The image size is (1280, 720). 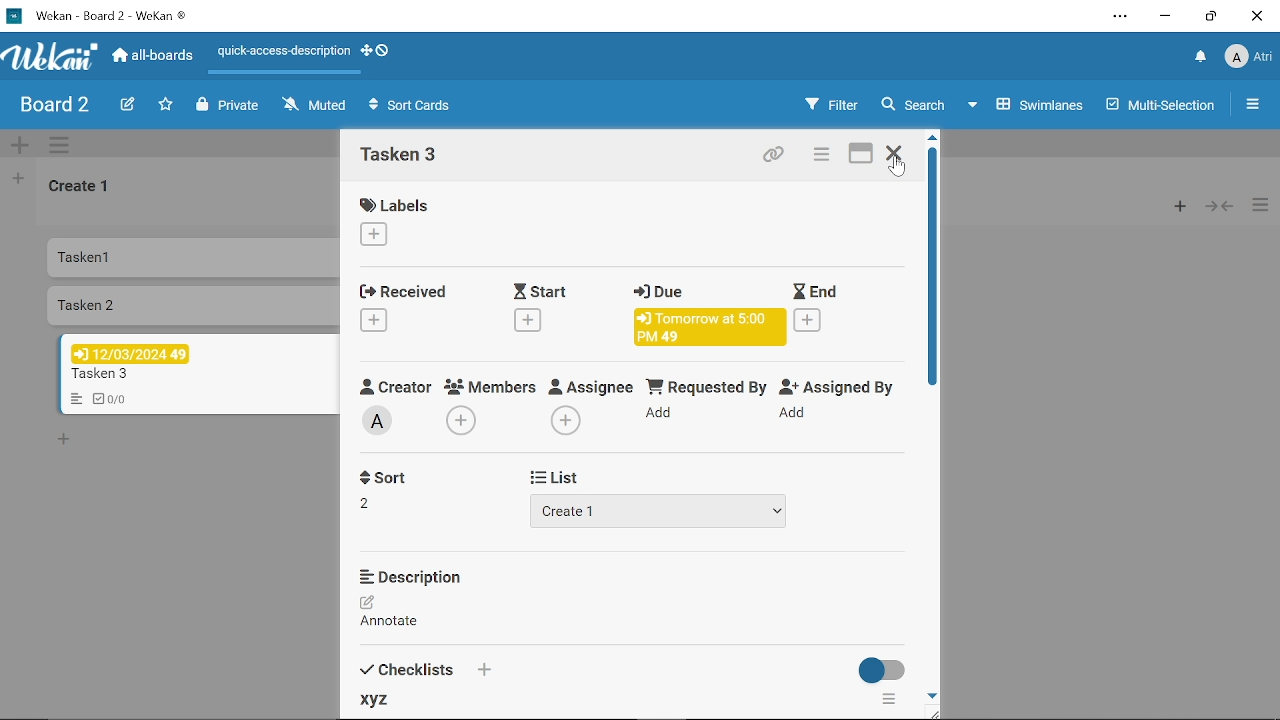 What do you see at coordinates (524, 319) in the screenshot?
I see `Add start date` at bounding box center [524, 319].